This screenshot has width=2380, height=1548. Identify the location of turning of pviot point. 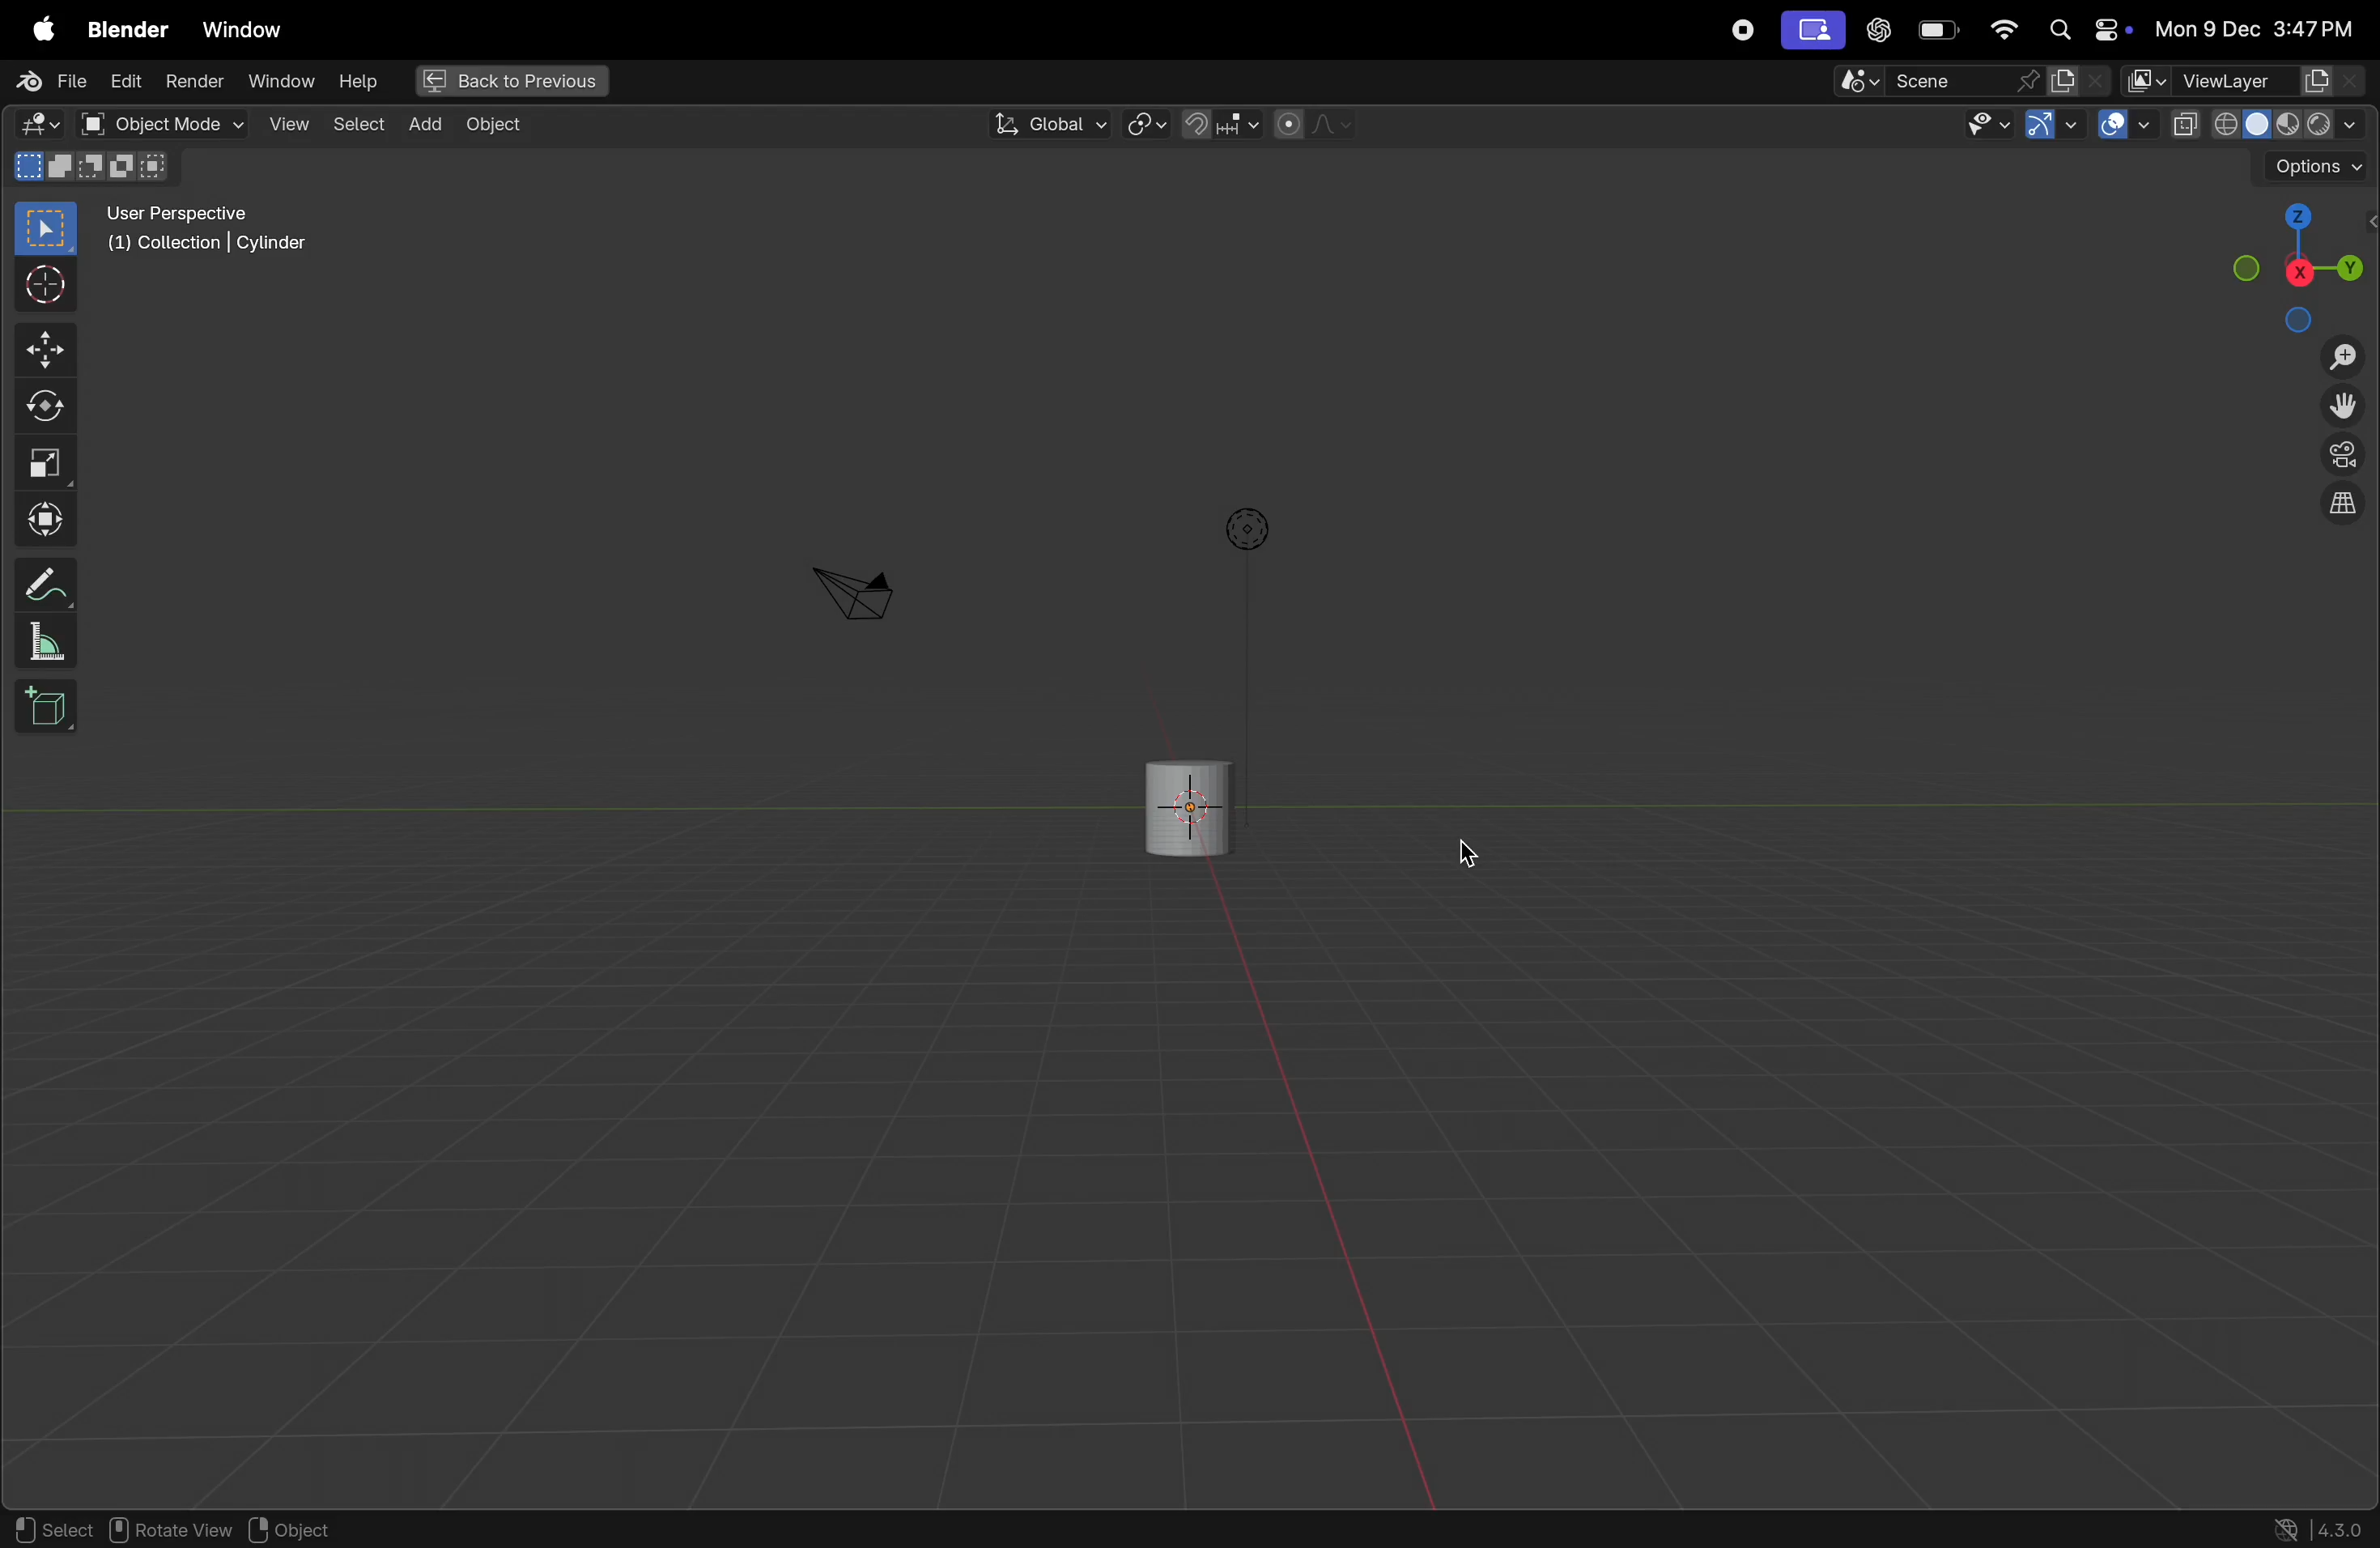
(1147, 122).